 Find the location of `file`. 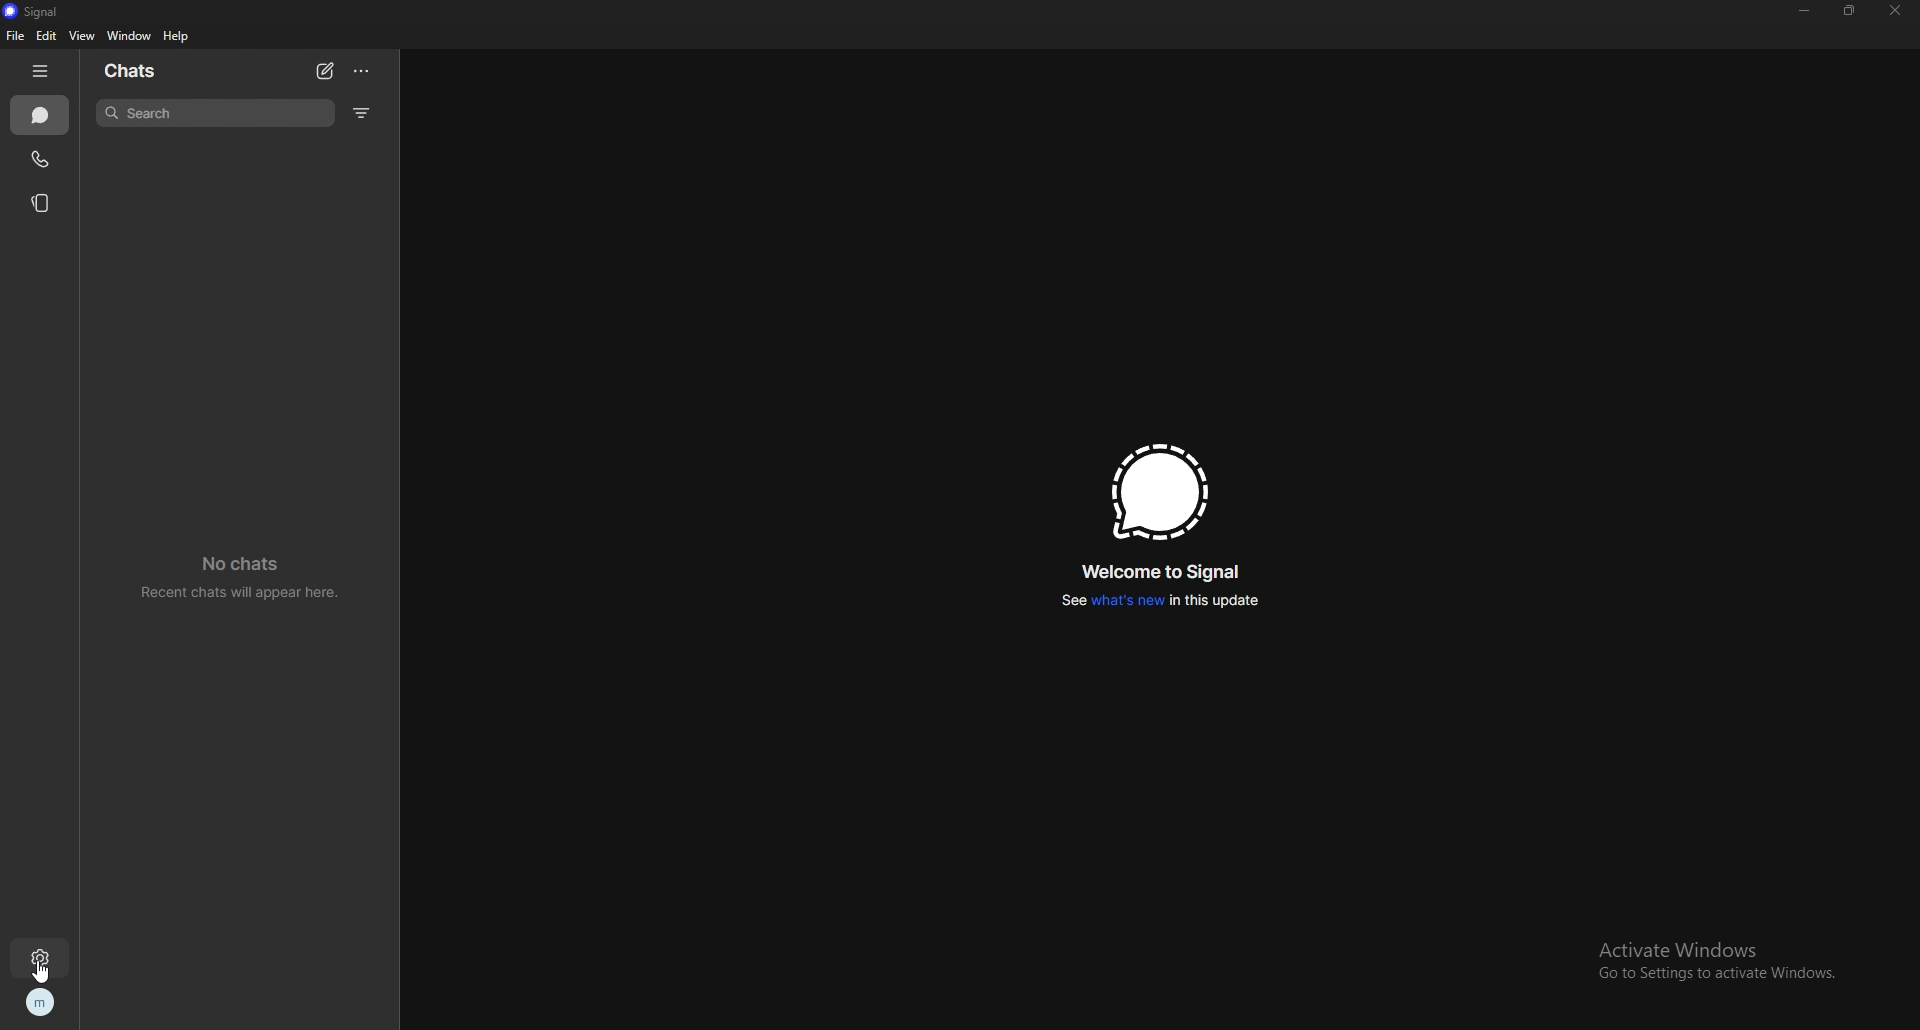

file is located at coordinates (15, 35).